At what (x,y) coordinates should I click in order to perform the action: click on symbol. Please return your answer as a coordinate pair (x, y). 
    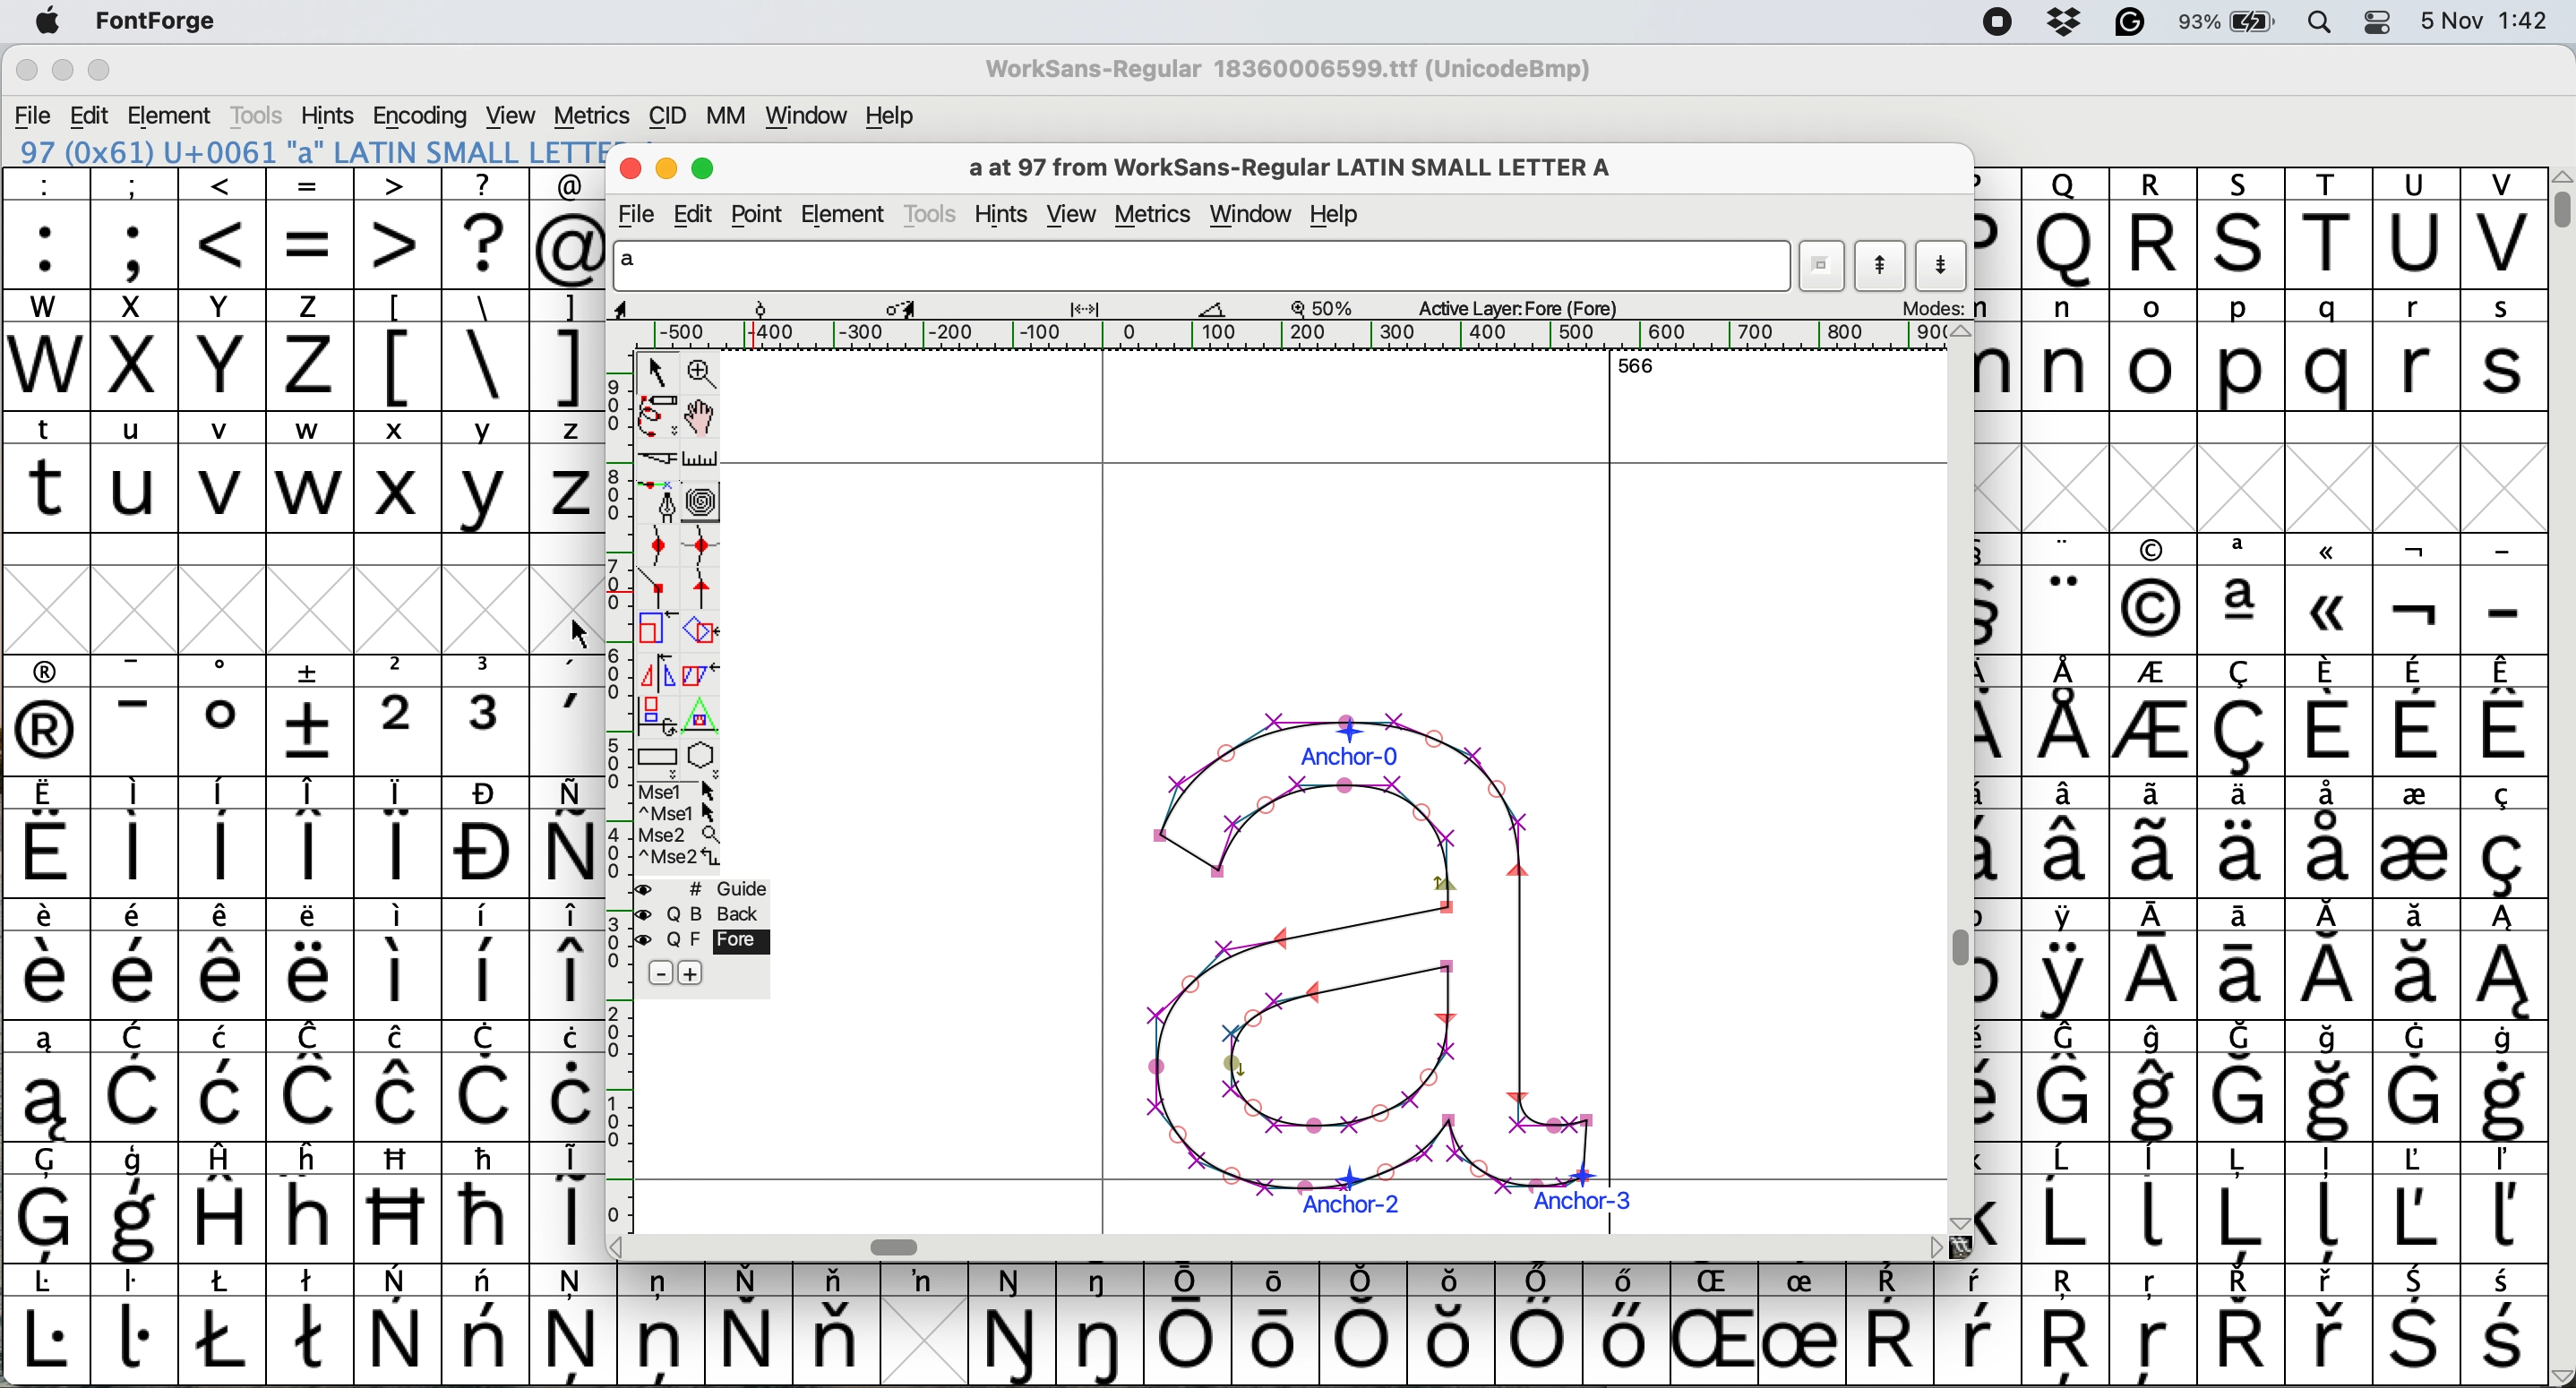
    Looking at the image, I should click on (2506, 1327).